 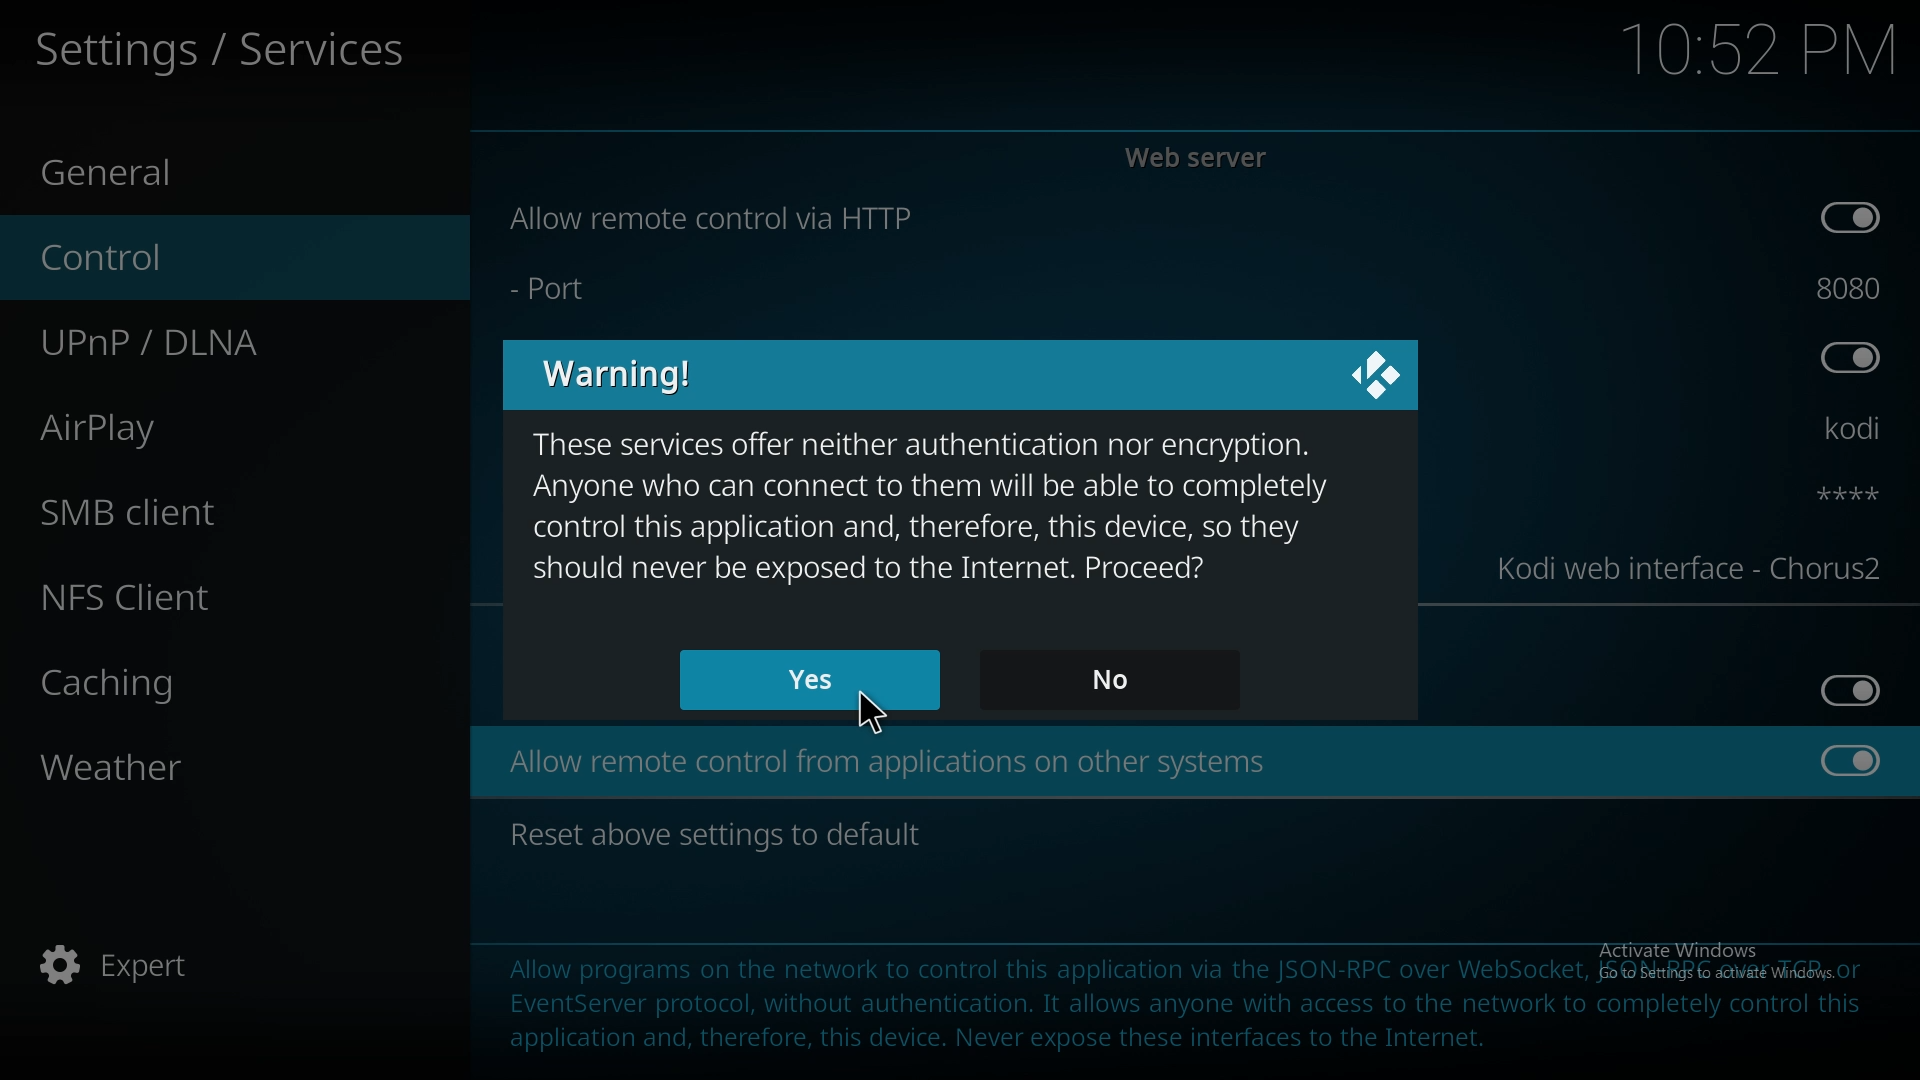 What do you see at coordinates (1375, 377) in the screenshot?
I see `close` at bounding box center [1375, 377].